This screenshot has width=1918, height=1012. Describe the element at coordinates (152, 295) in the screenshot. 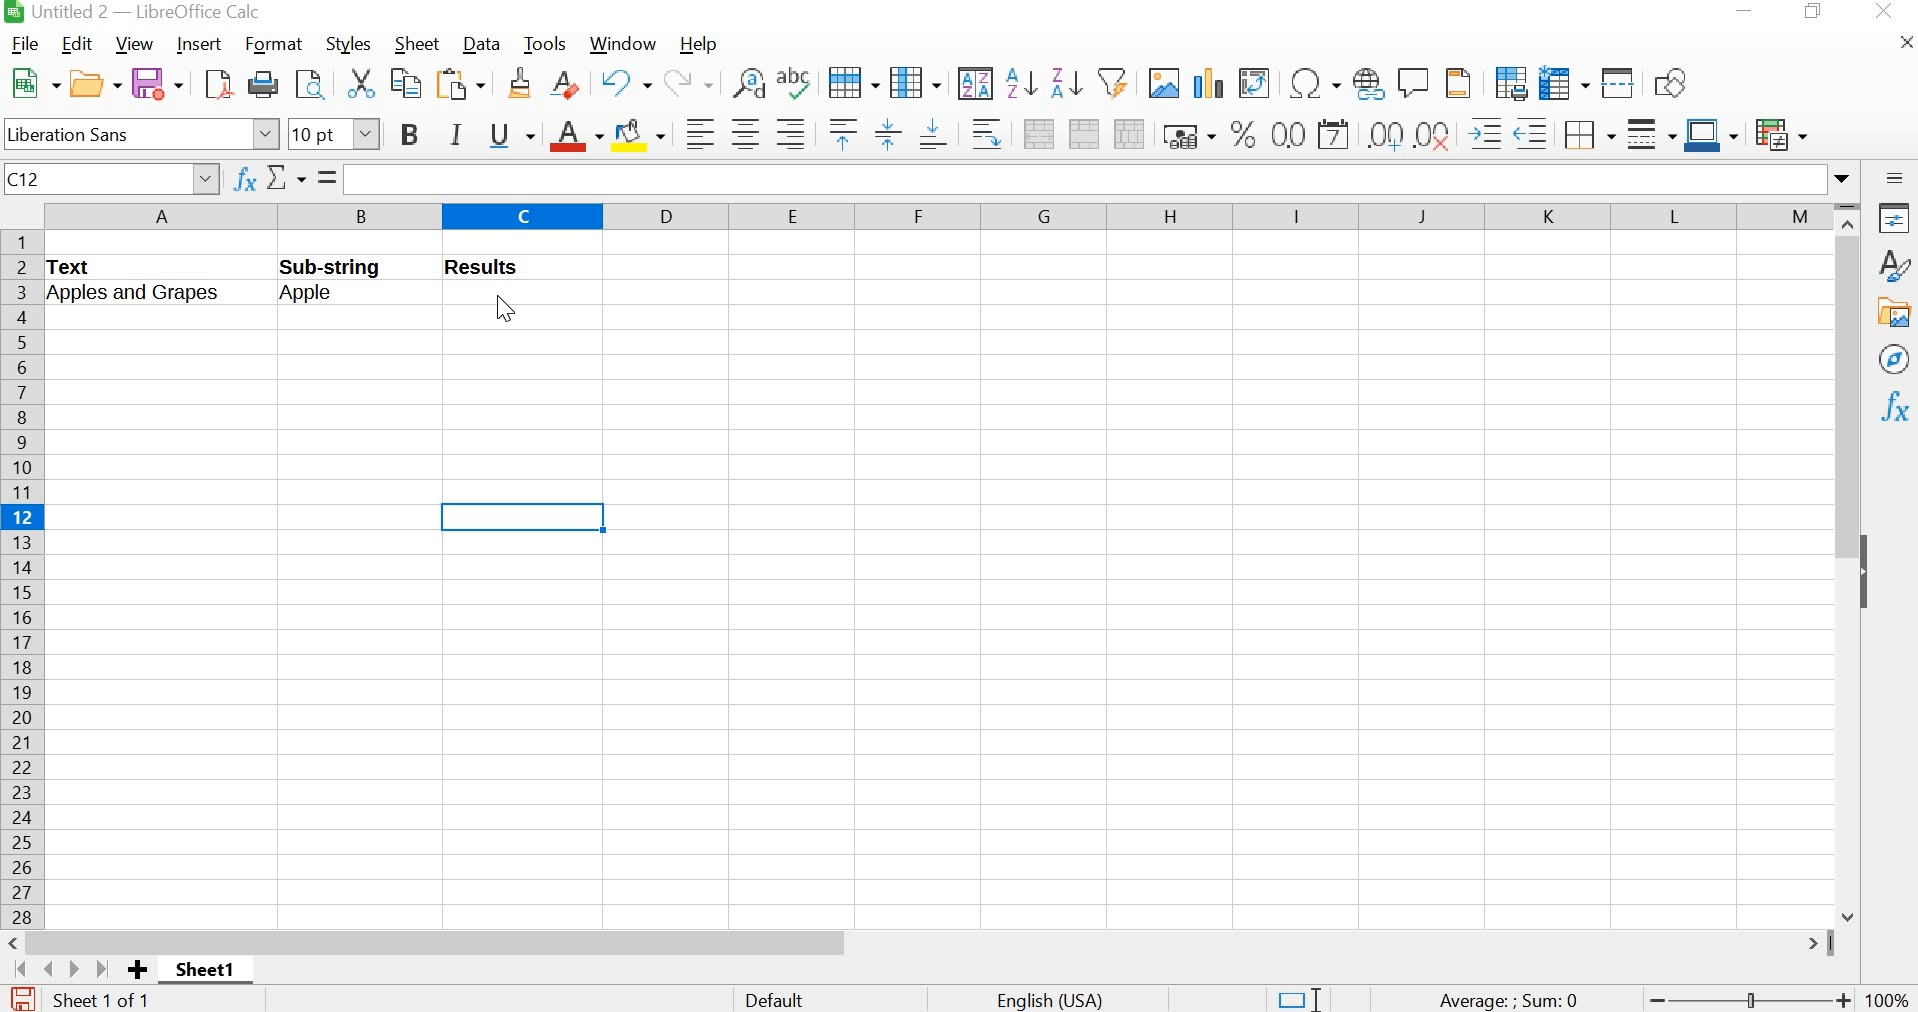

I see `Apples and grapes` at that location.